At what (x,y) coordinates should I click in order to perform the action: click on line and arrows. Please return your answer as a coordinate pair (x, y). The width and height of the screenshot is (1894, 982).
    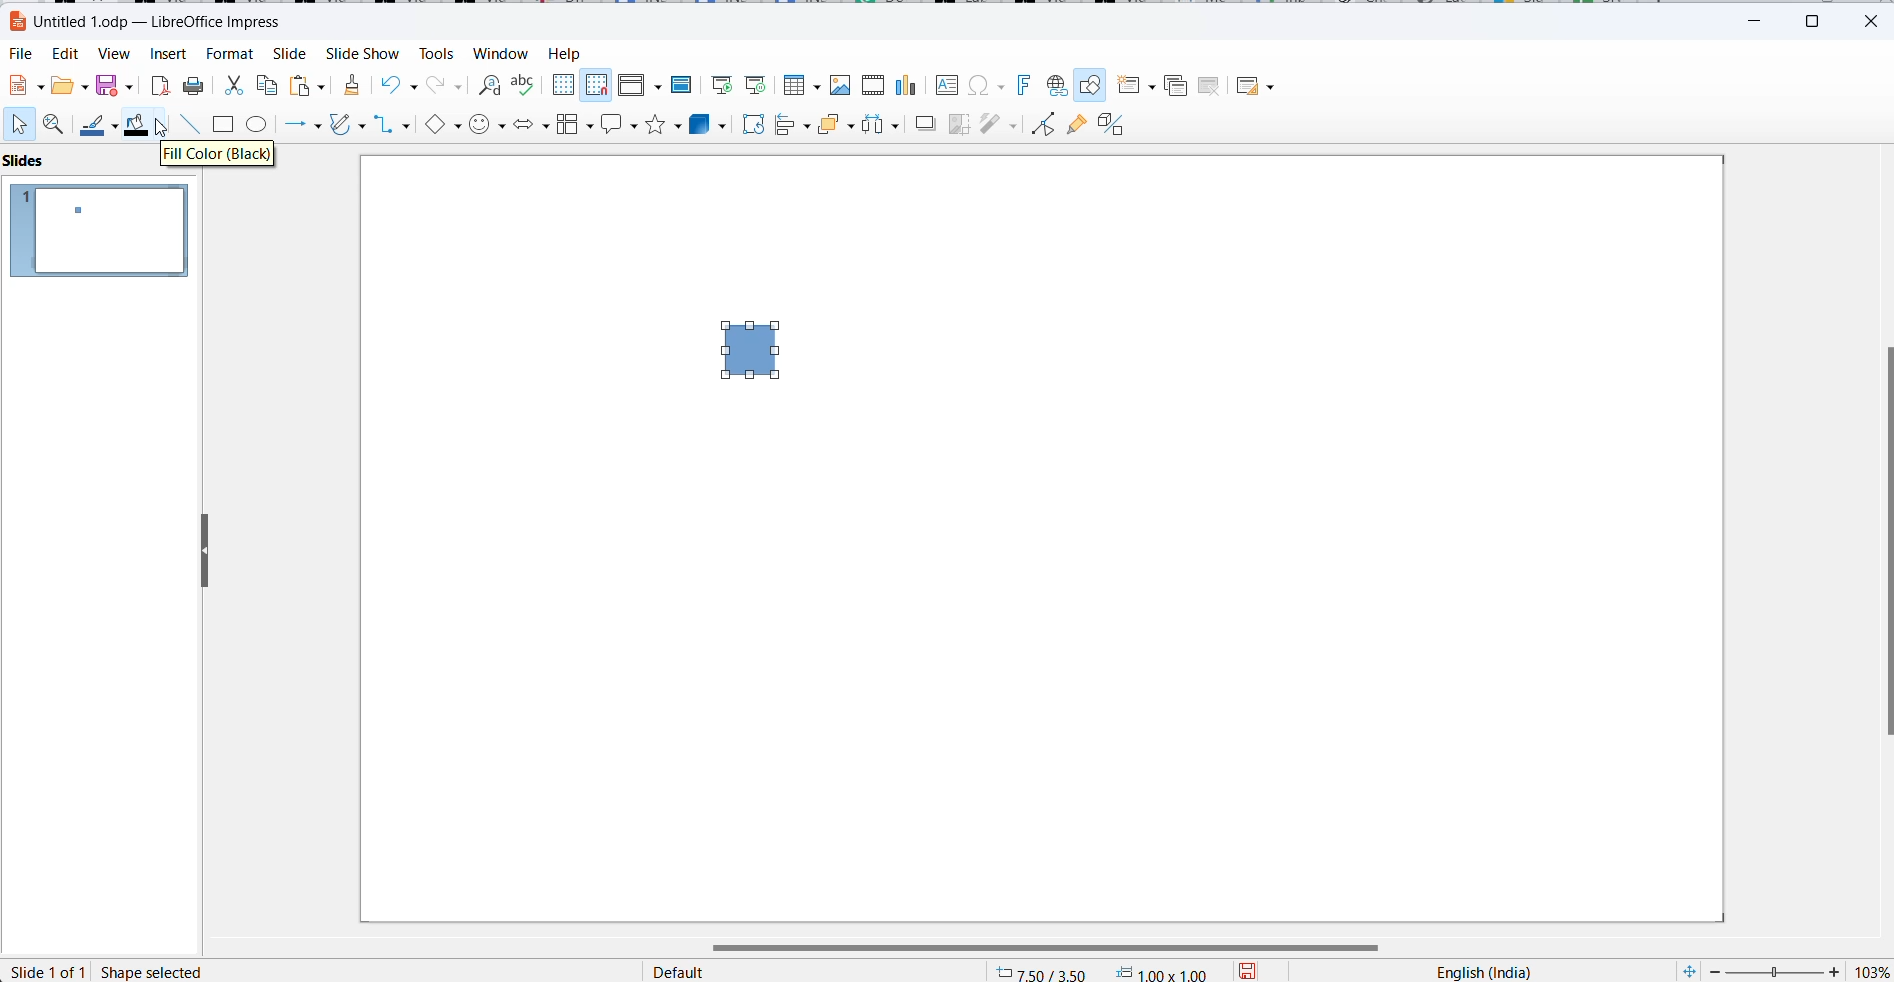
    Looking at the image, I should click on (305, 126).